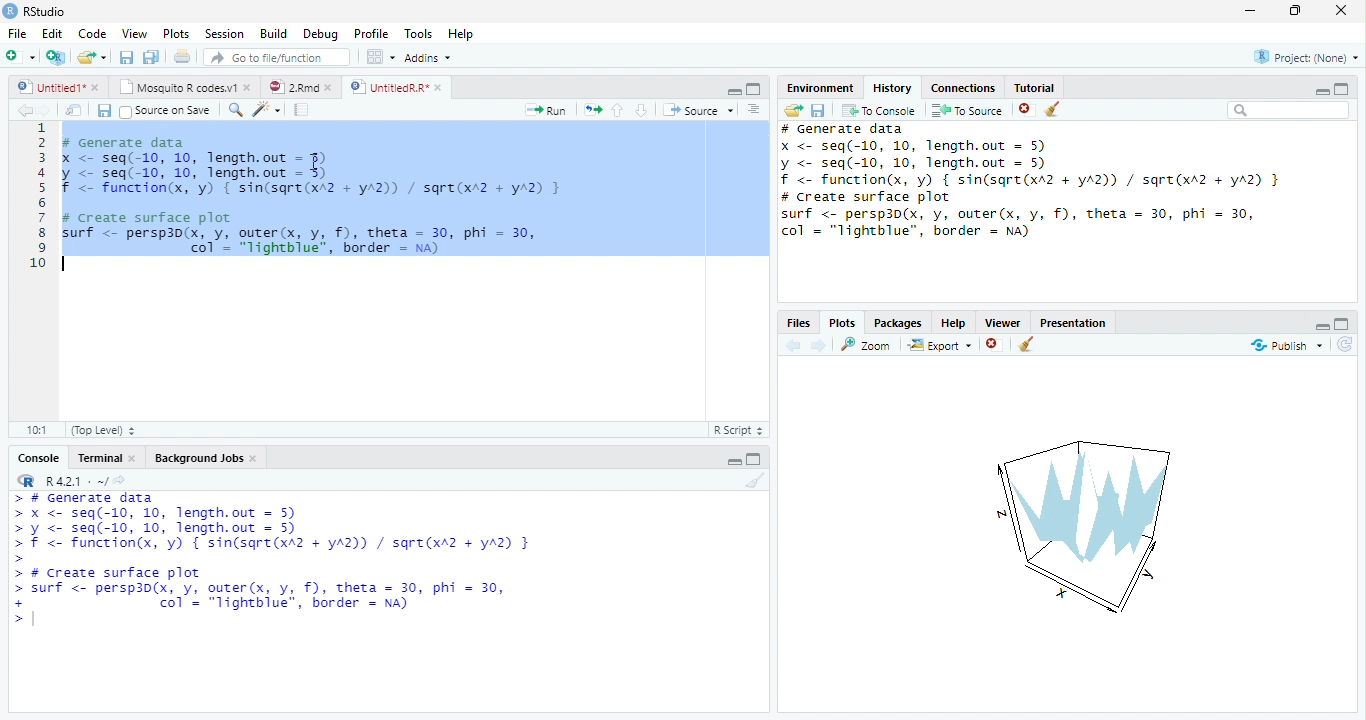 The image size is (1366, 720). What do you see at coordinates (544, 110) in the screenshot?
I see `Run` at bounding box center [544, 110].